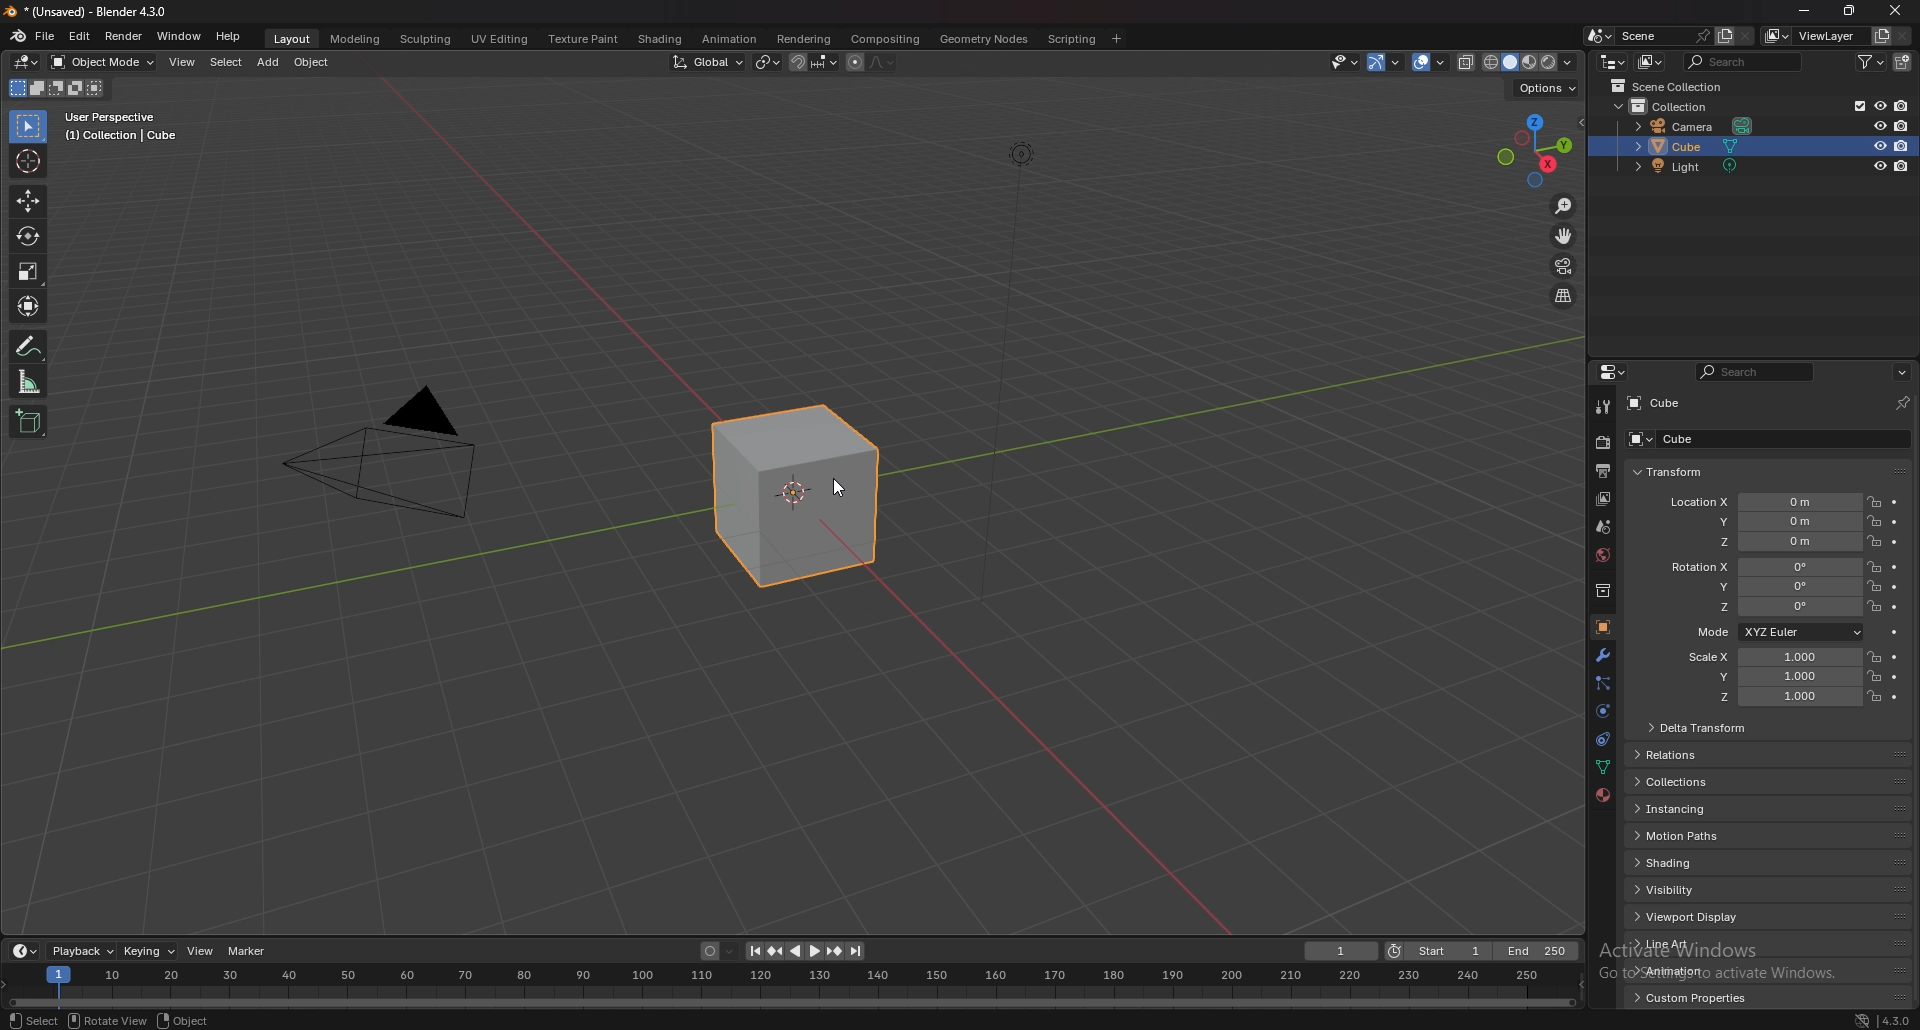  Describe the element at coordinates (56, 87) in the screenshot. I see `mode` at that location.